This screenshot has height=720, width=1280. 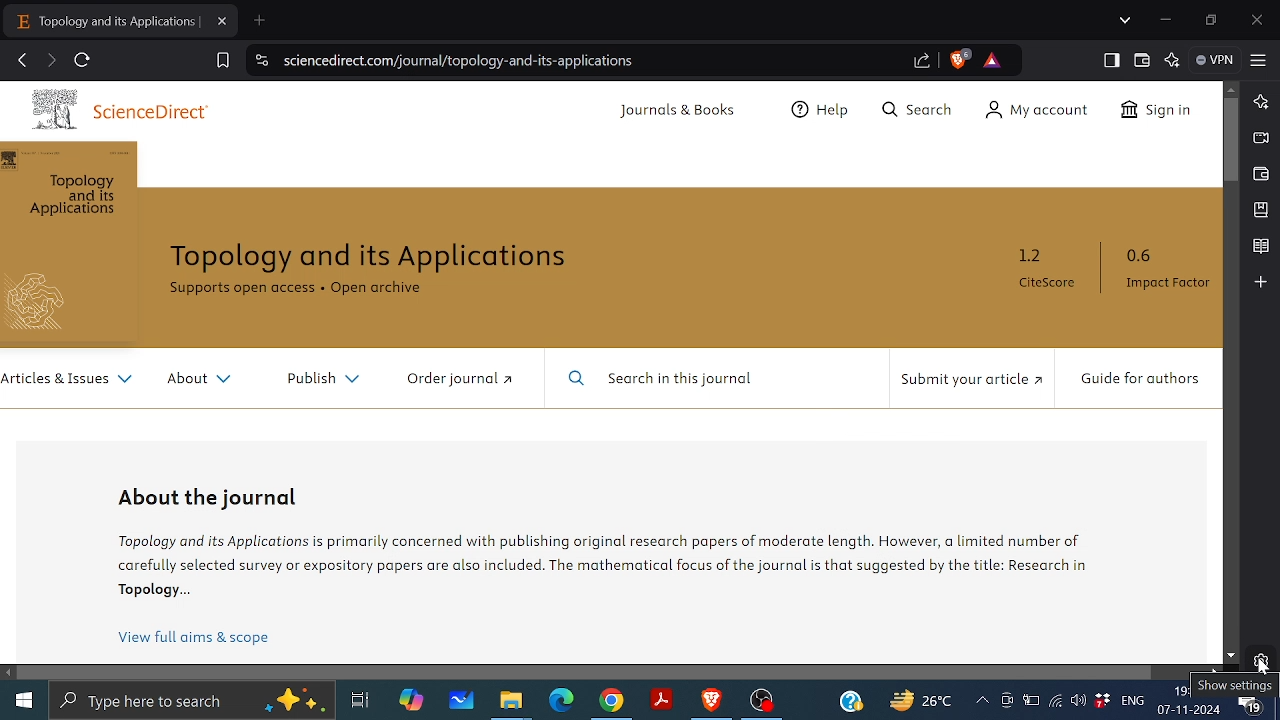 What do you see at coordinates (994, 61) in the screenshot?
I see `Rewards` at bounding box center [994, 61].